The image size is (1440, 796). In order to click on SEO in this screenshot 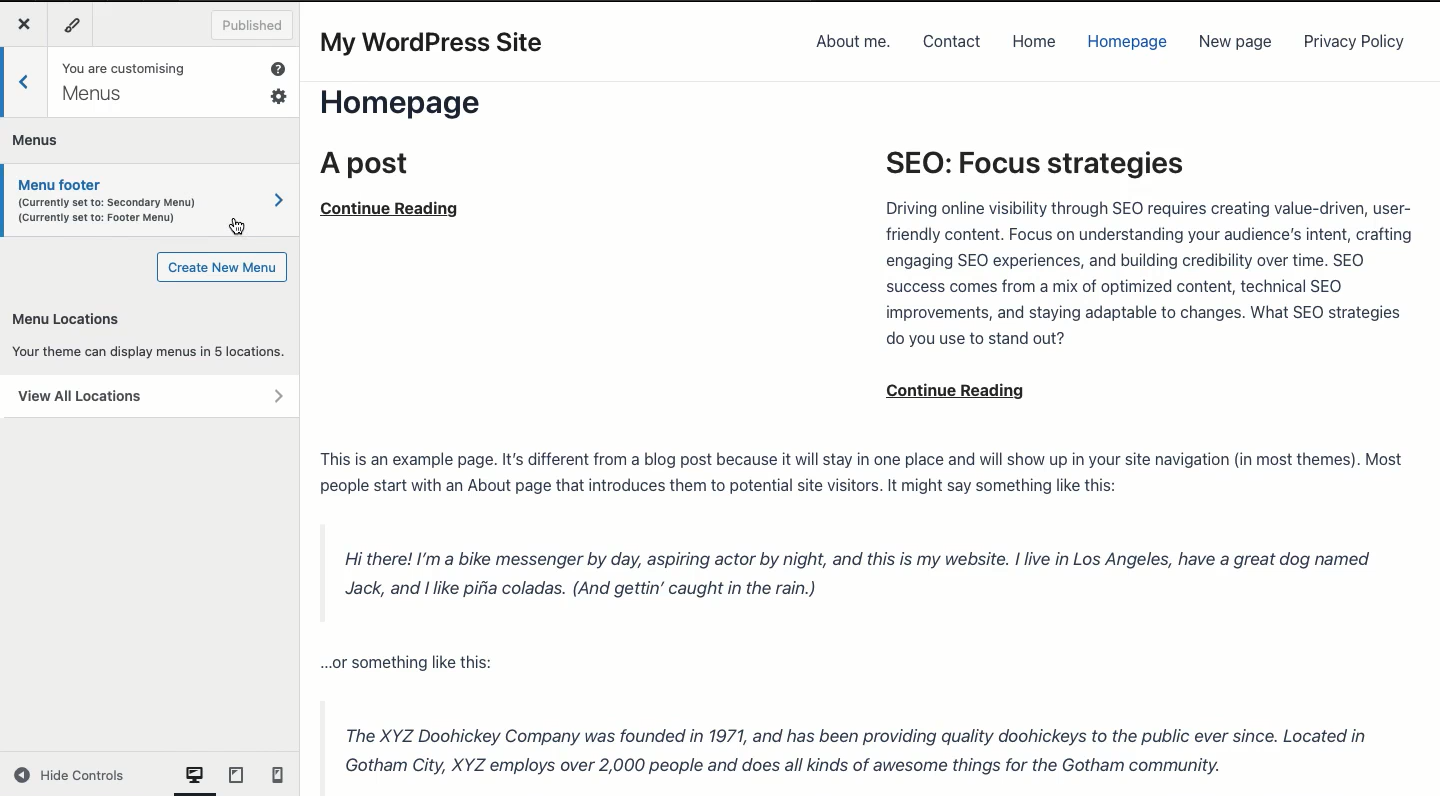, I will do `click(1143, 252)`.